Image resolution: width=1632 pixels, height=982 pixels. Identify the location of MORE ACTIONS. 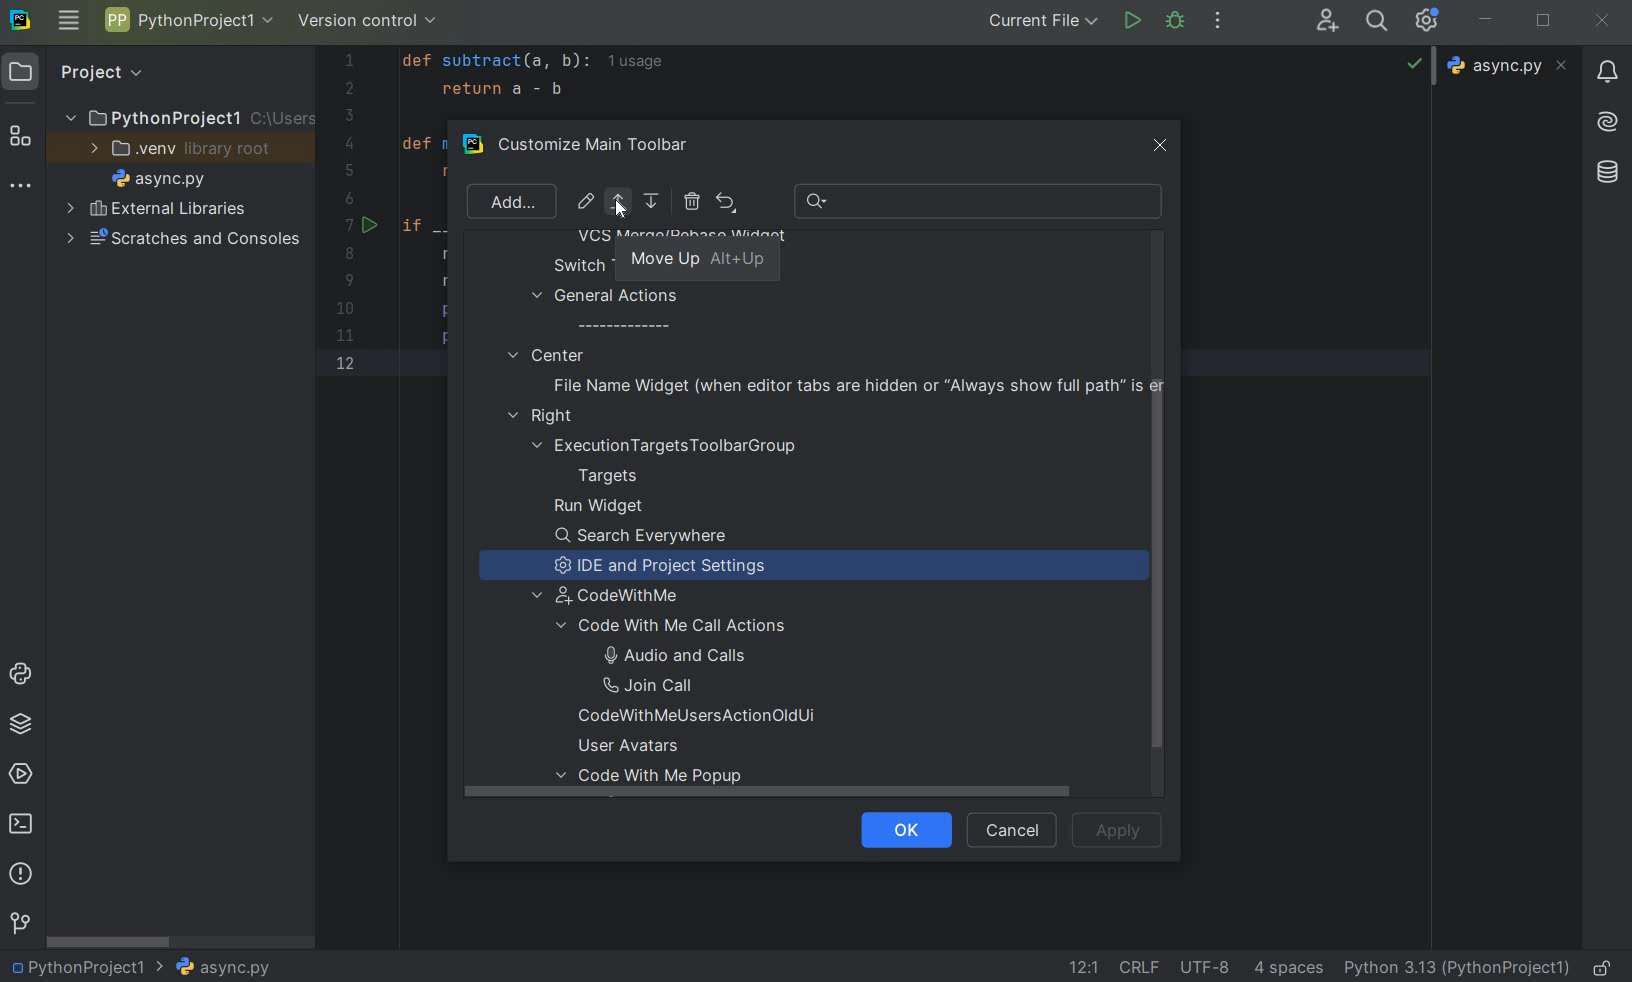
(1219, 21).